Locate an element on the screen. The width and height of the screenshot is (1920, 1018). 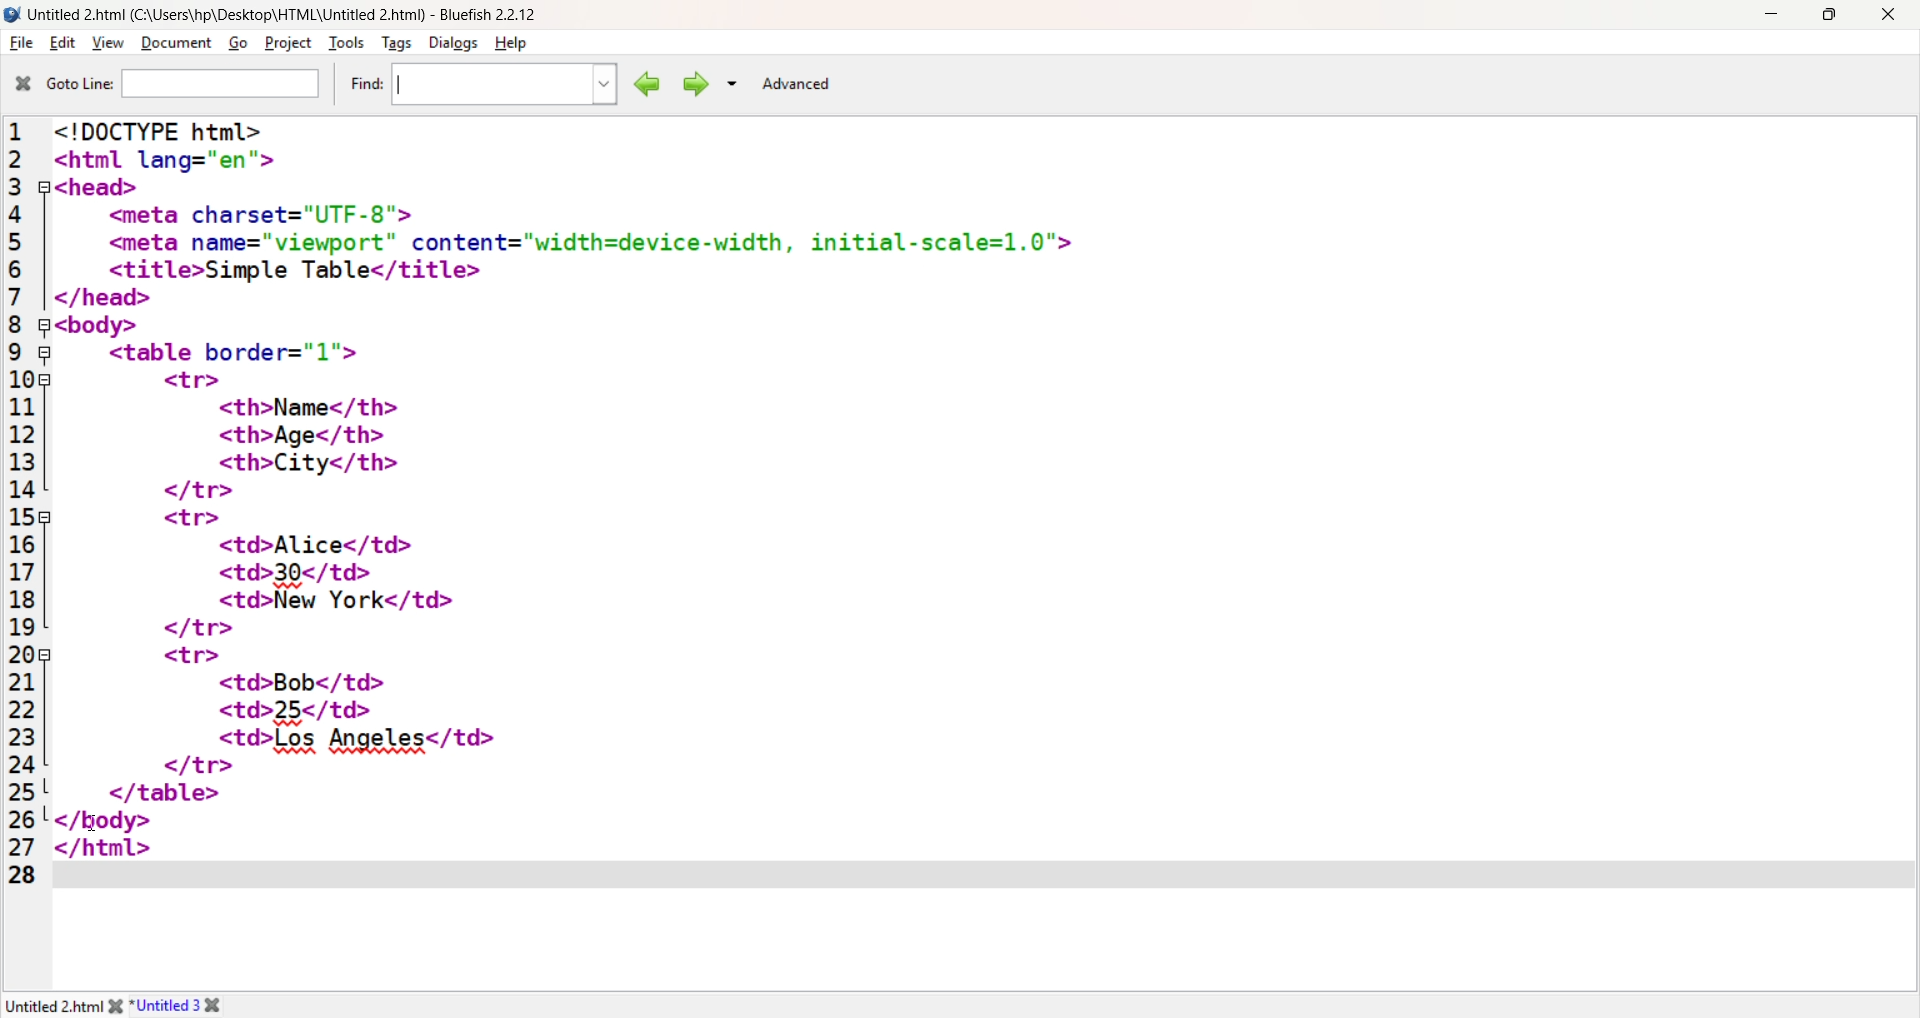
Close Pane is located at coordinates (21, 84).